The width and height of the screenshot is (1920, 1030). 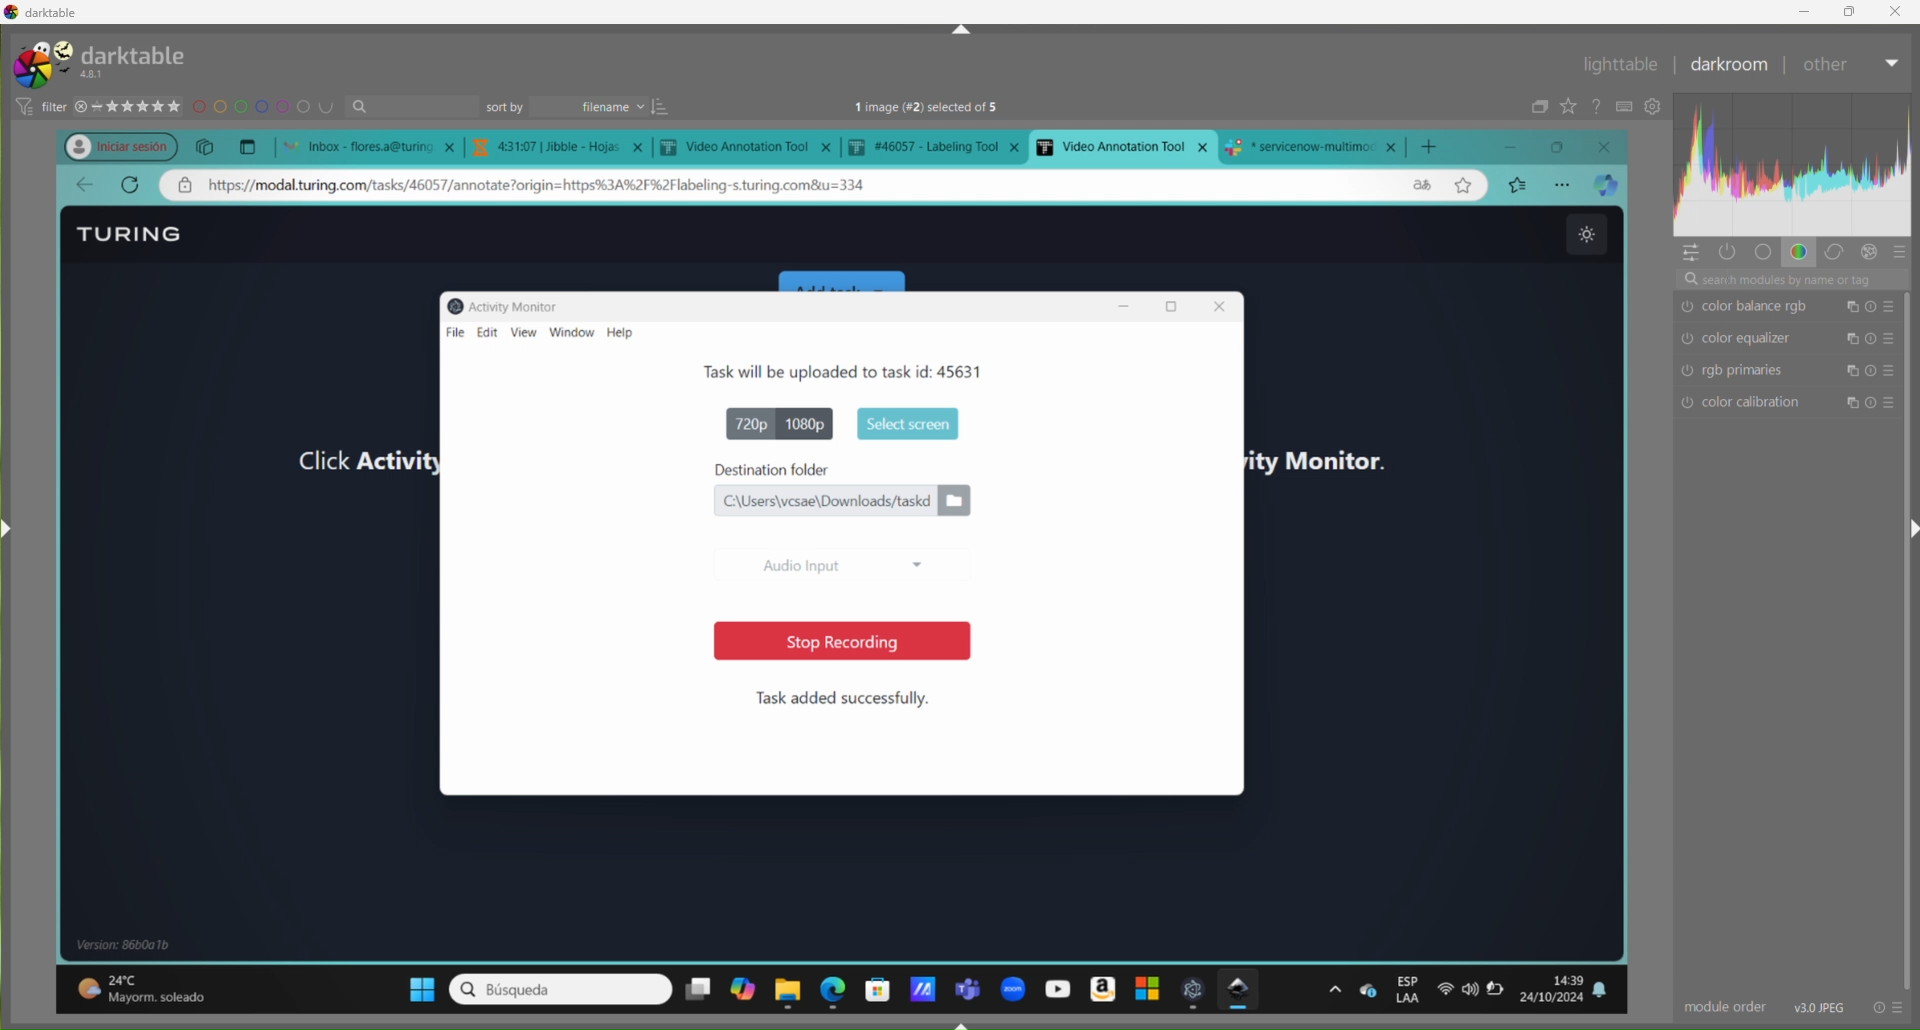 I want to click on teams, so click(x=969, y=983).